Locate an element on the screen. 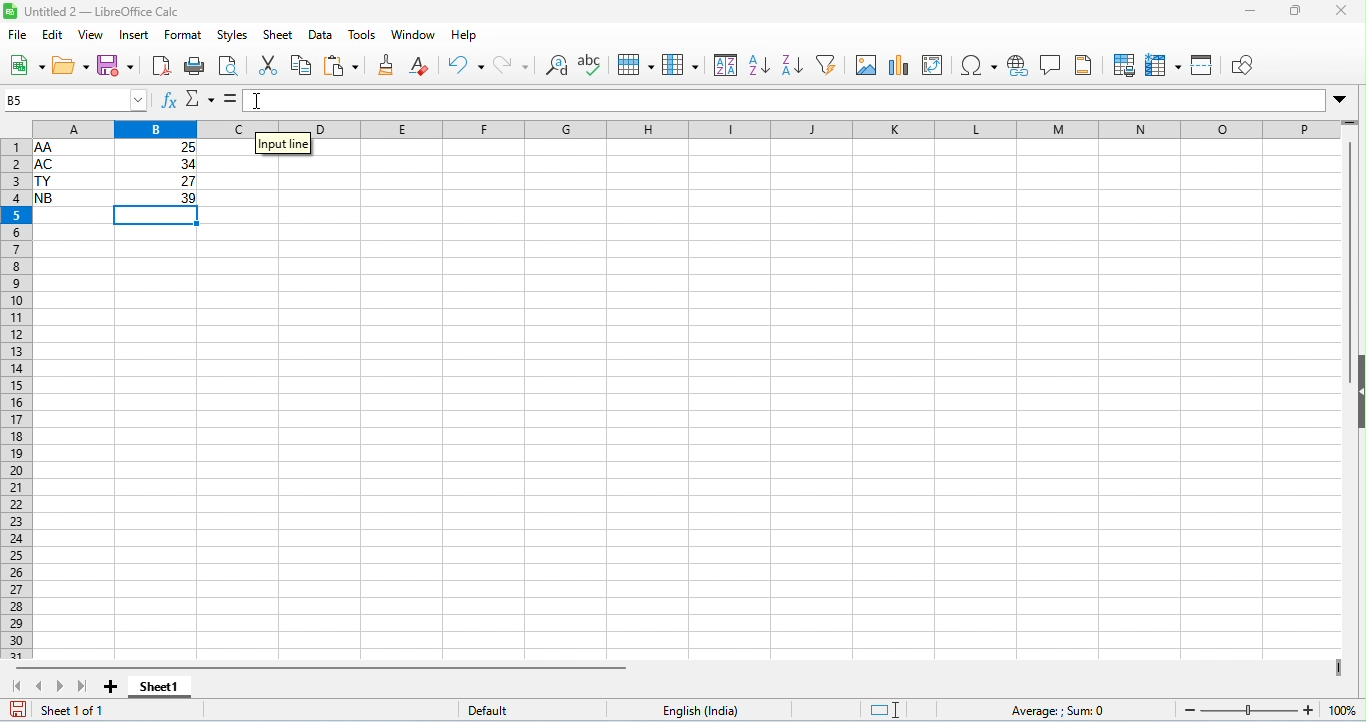 The image size is (1366, 722). sheet1 is located at coordinates (166, 689).